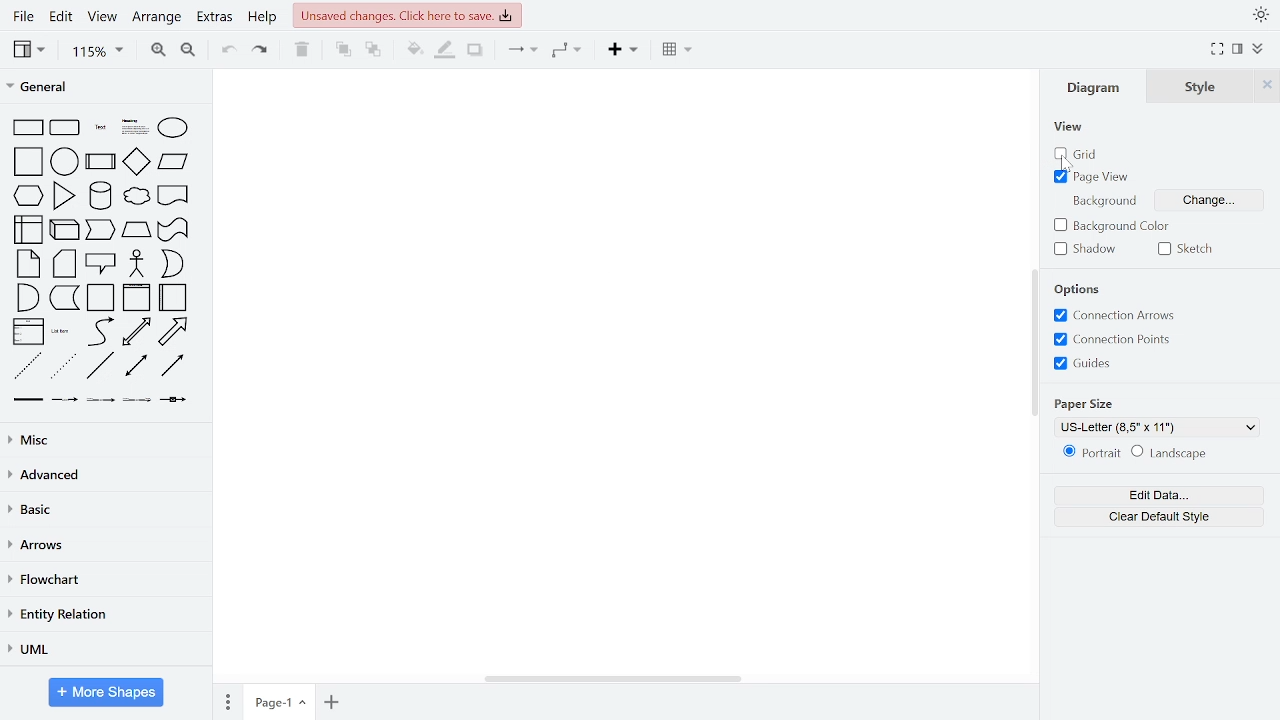 This screenshot has width=1280, height=720. I want to click on card, so click(64, 265).